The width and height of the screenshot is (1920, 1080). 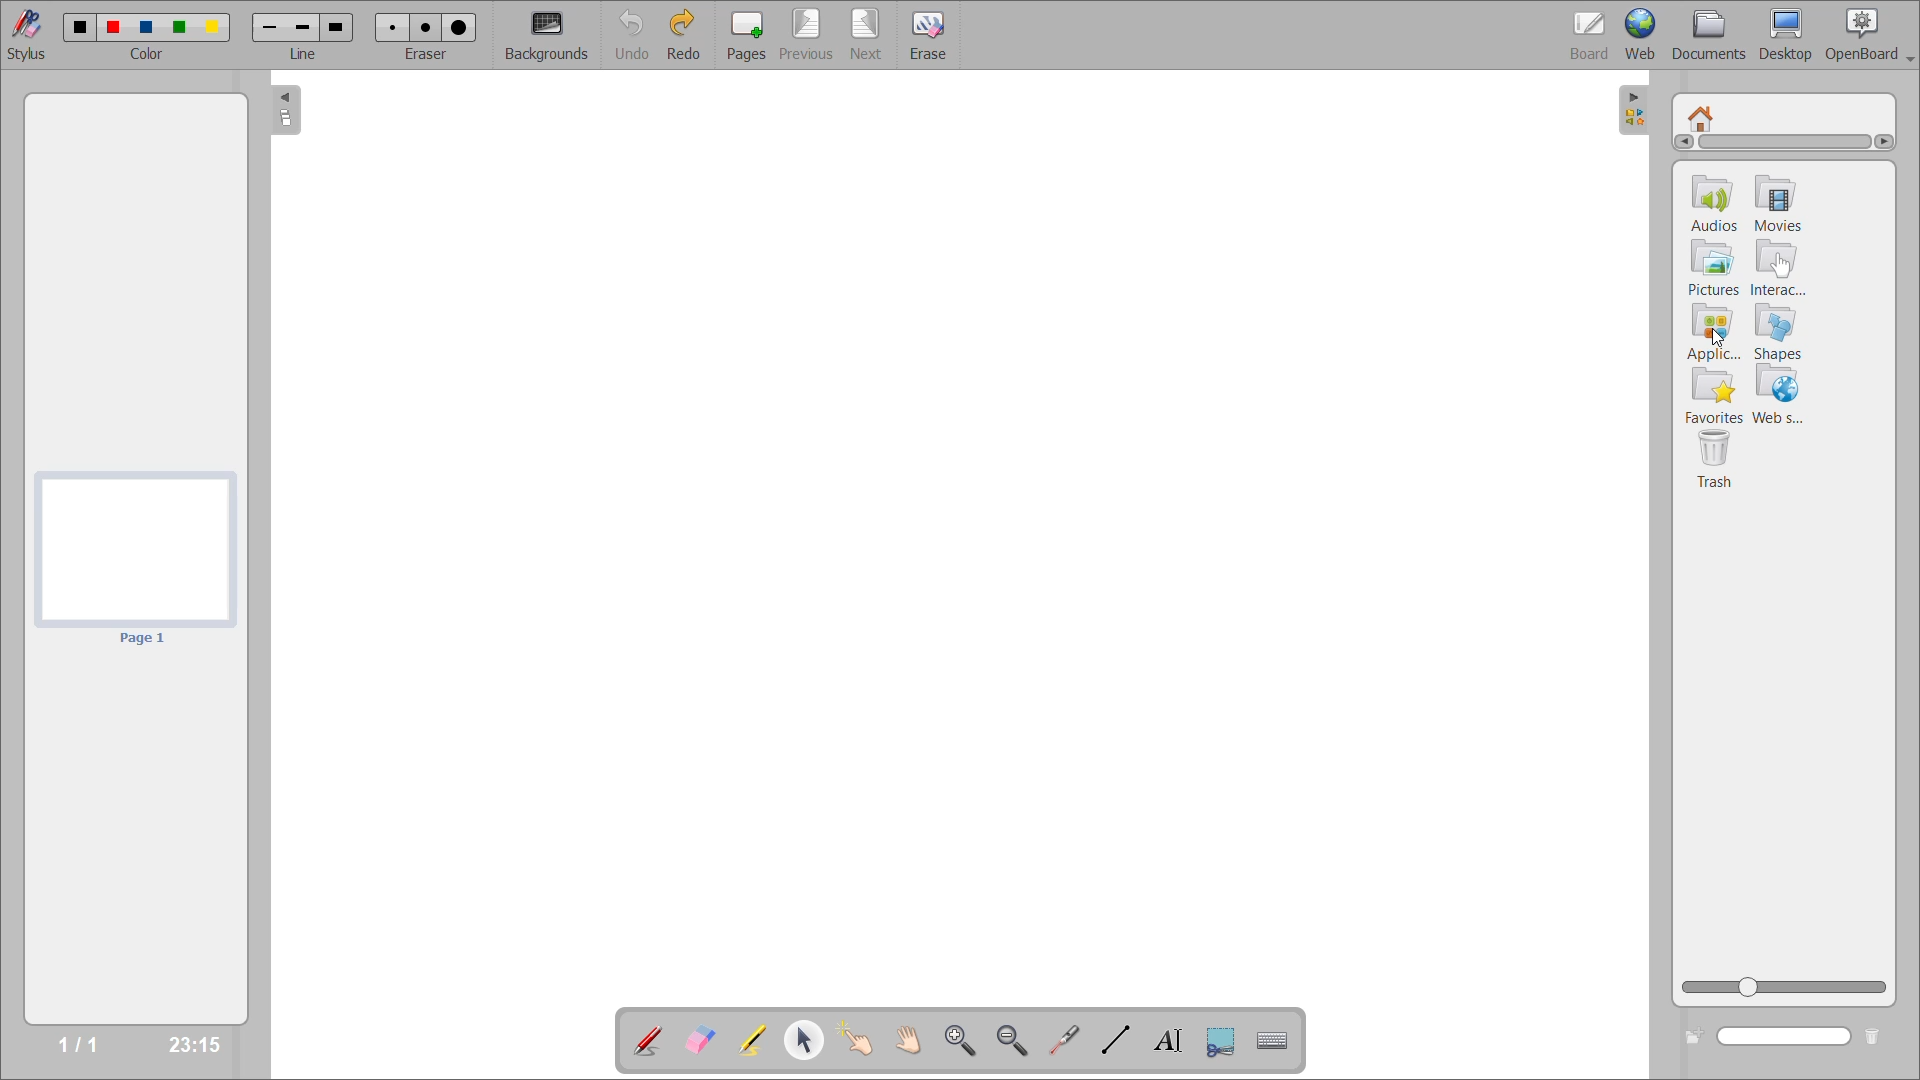 I want to click on line 1, so click(x=271, y=29).